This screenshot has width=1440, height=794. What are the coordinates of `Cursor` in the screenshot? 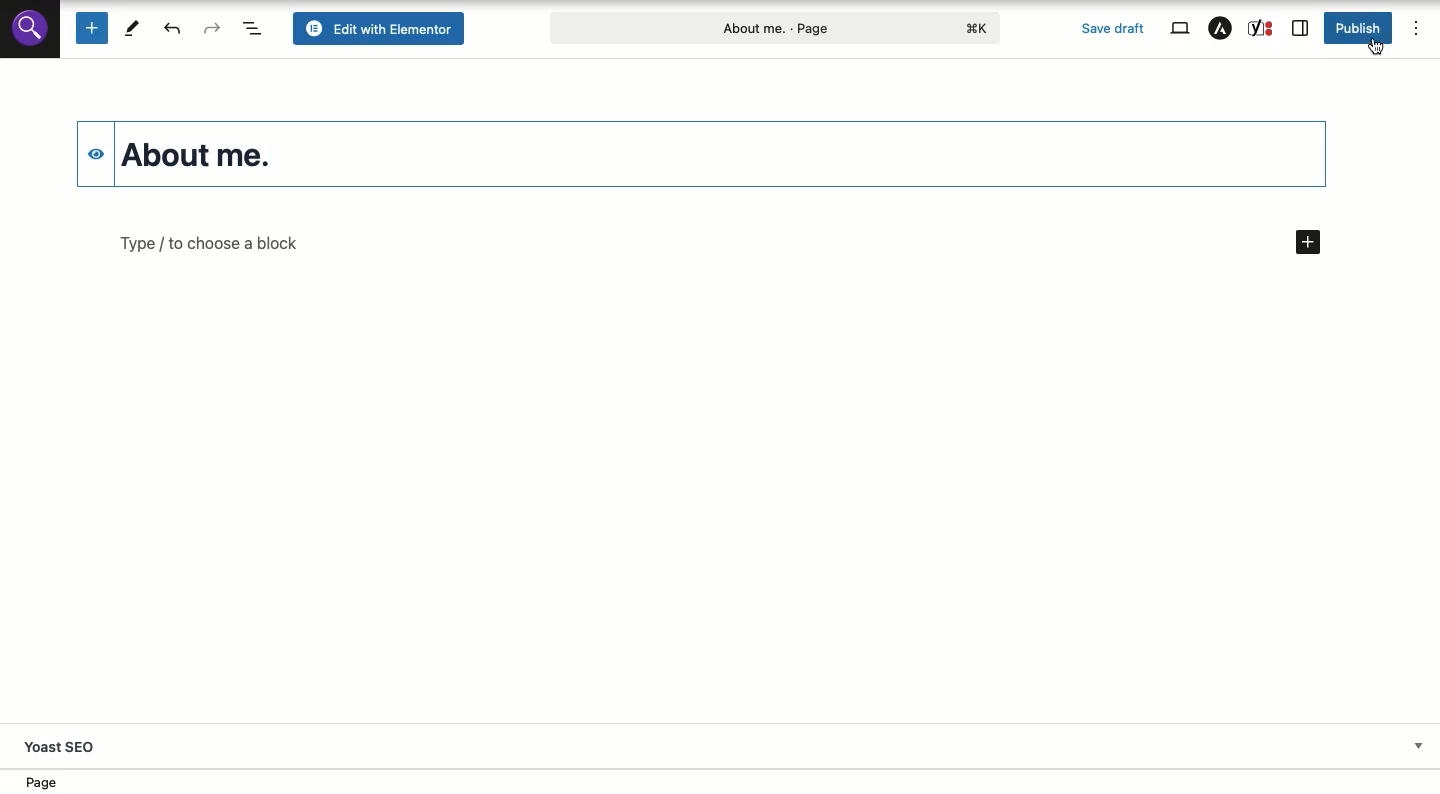 It's located at (1379, 49).